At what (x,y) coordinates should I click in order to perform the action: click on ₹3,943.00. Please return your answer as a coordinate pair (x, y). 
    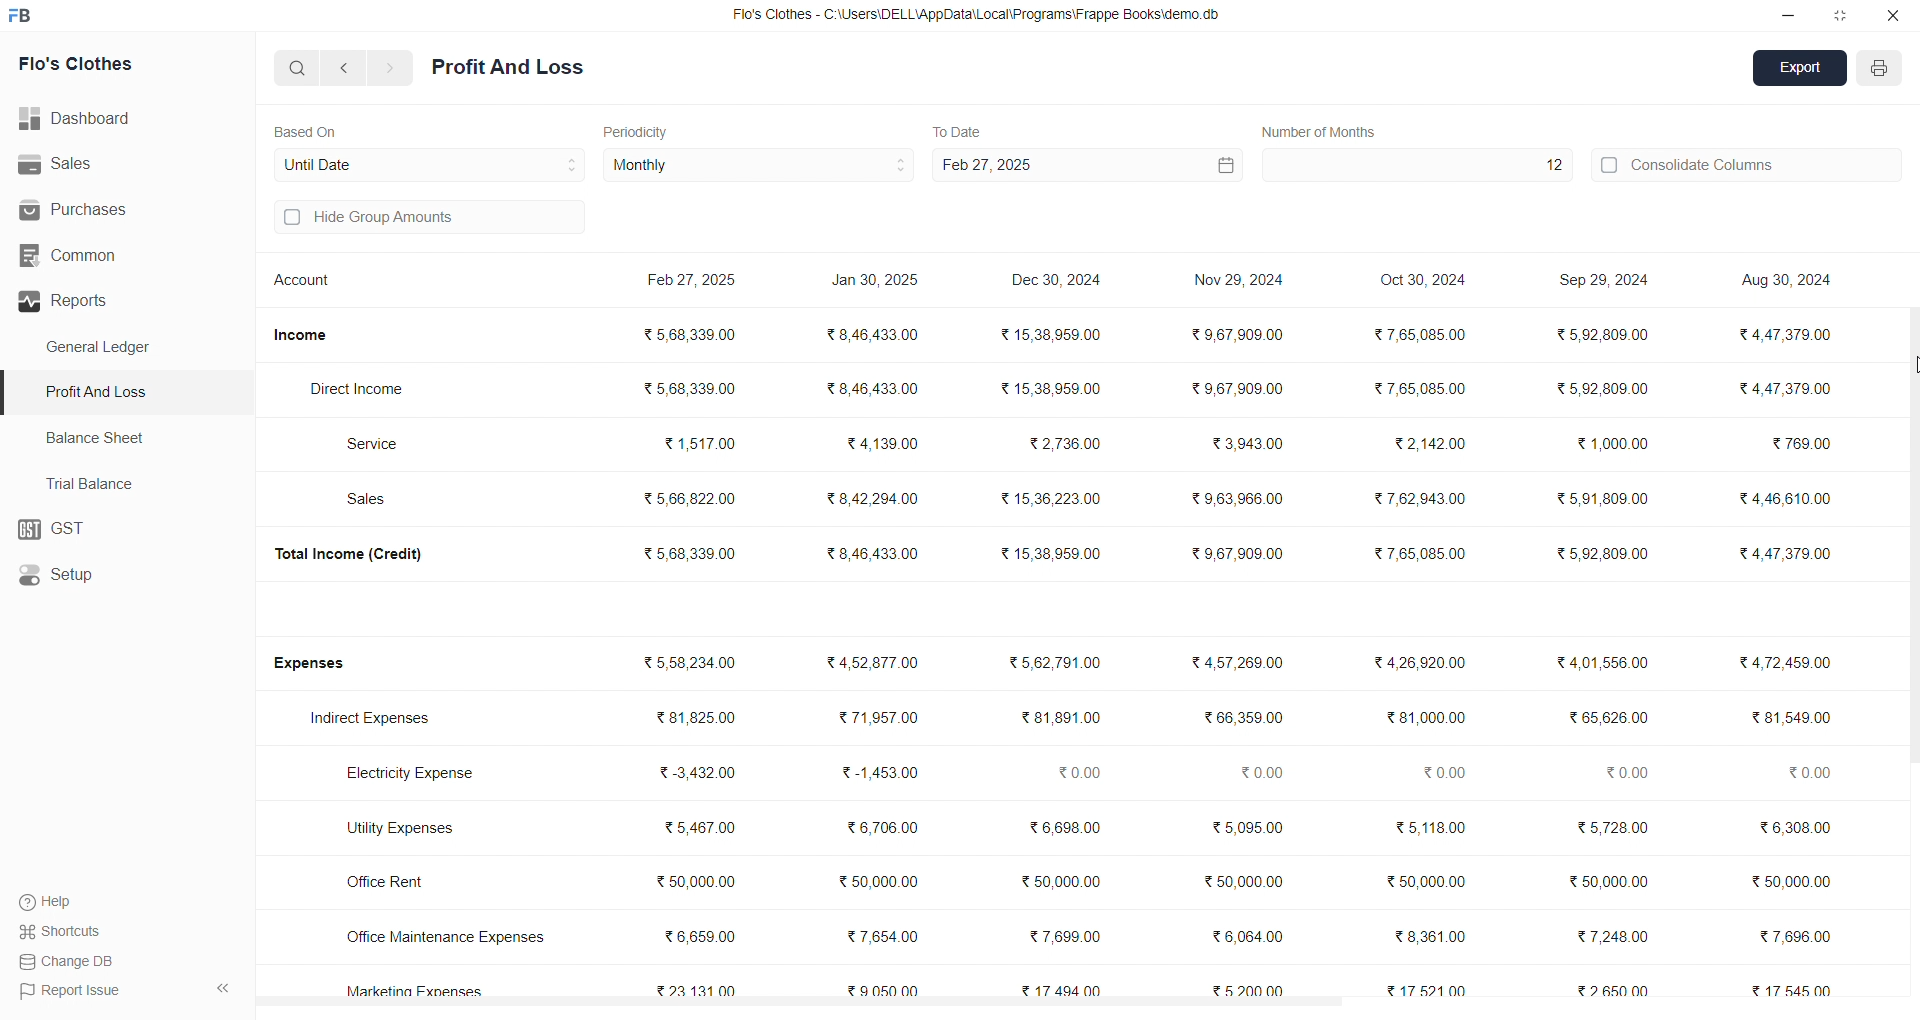
    Looking at the image, I should click on (1247, 442).